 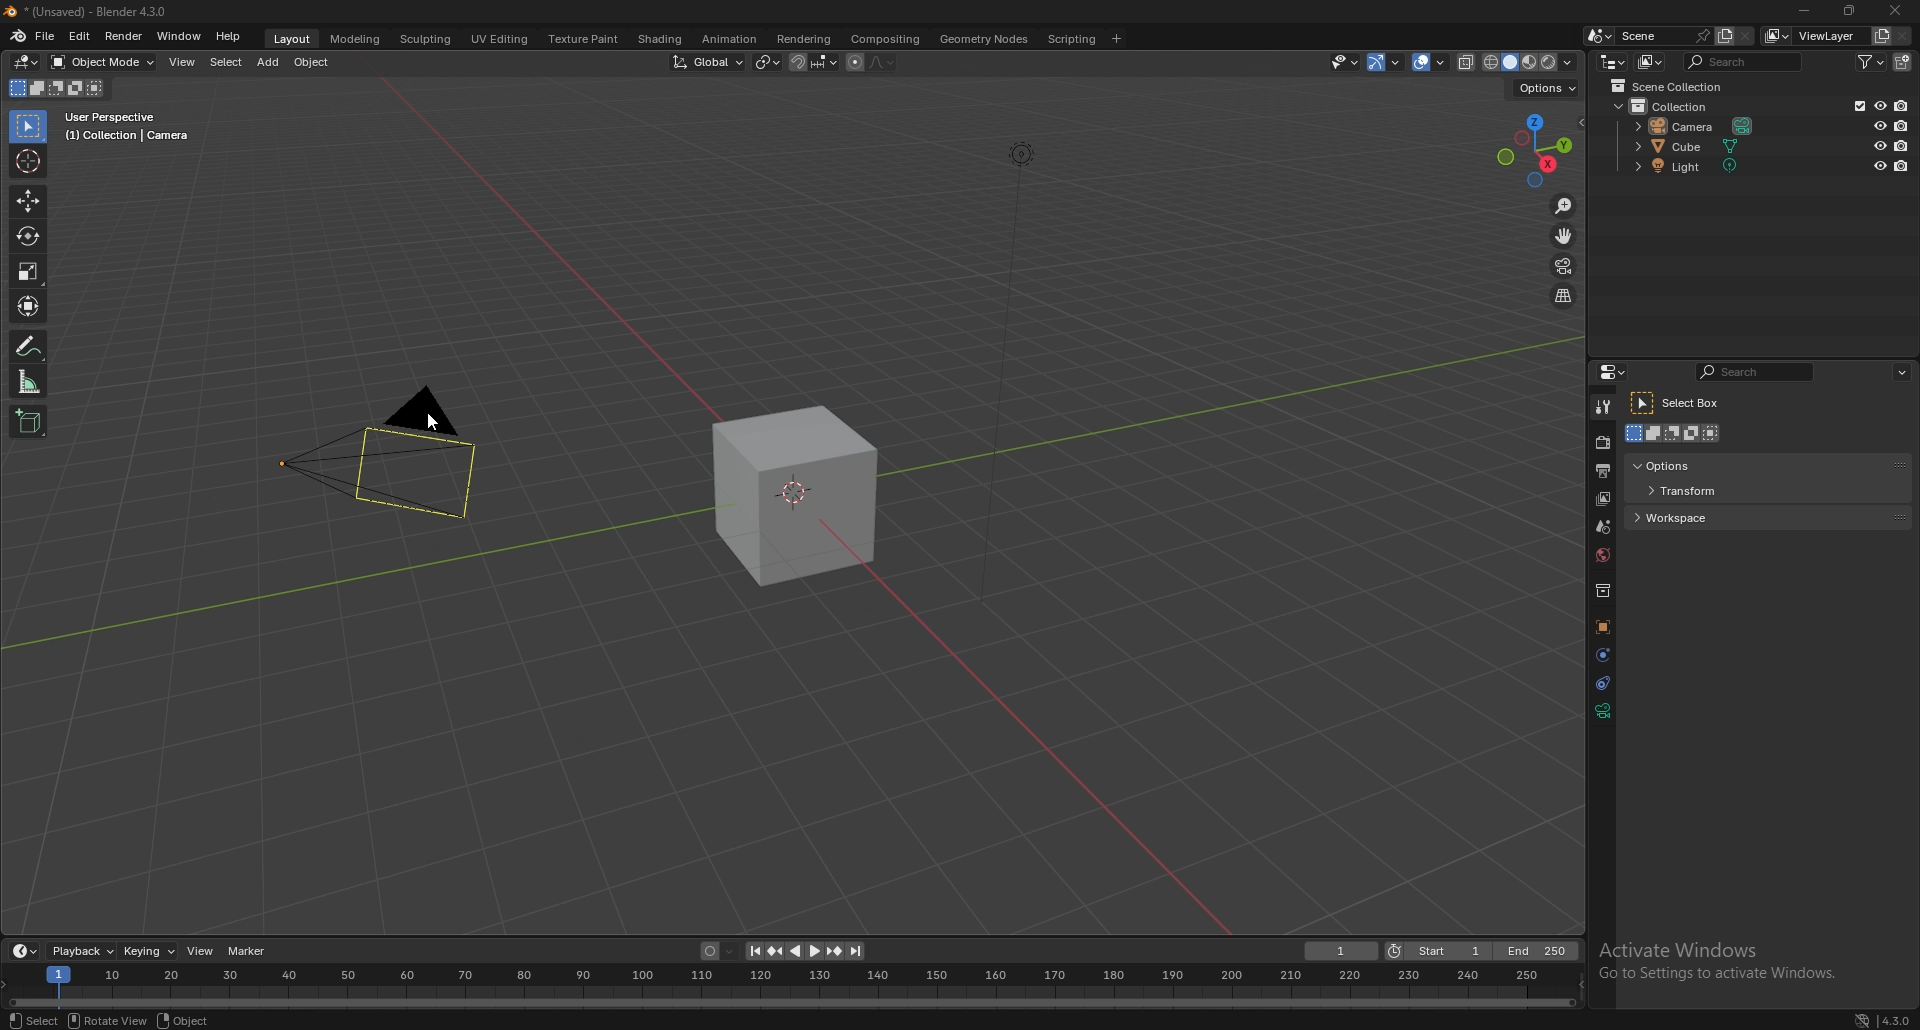 I want to click on overlays, so click(x=1431, y=64).